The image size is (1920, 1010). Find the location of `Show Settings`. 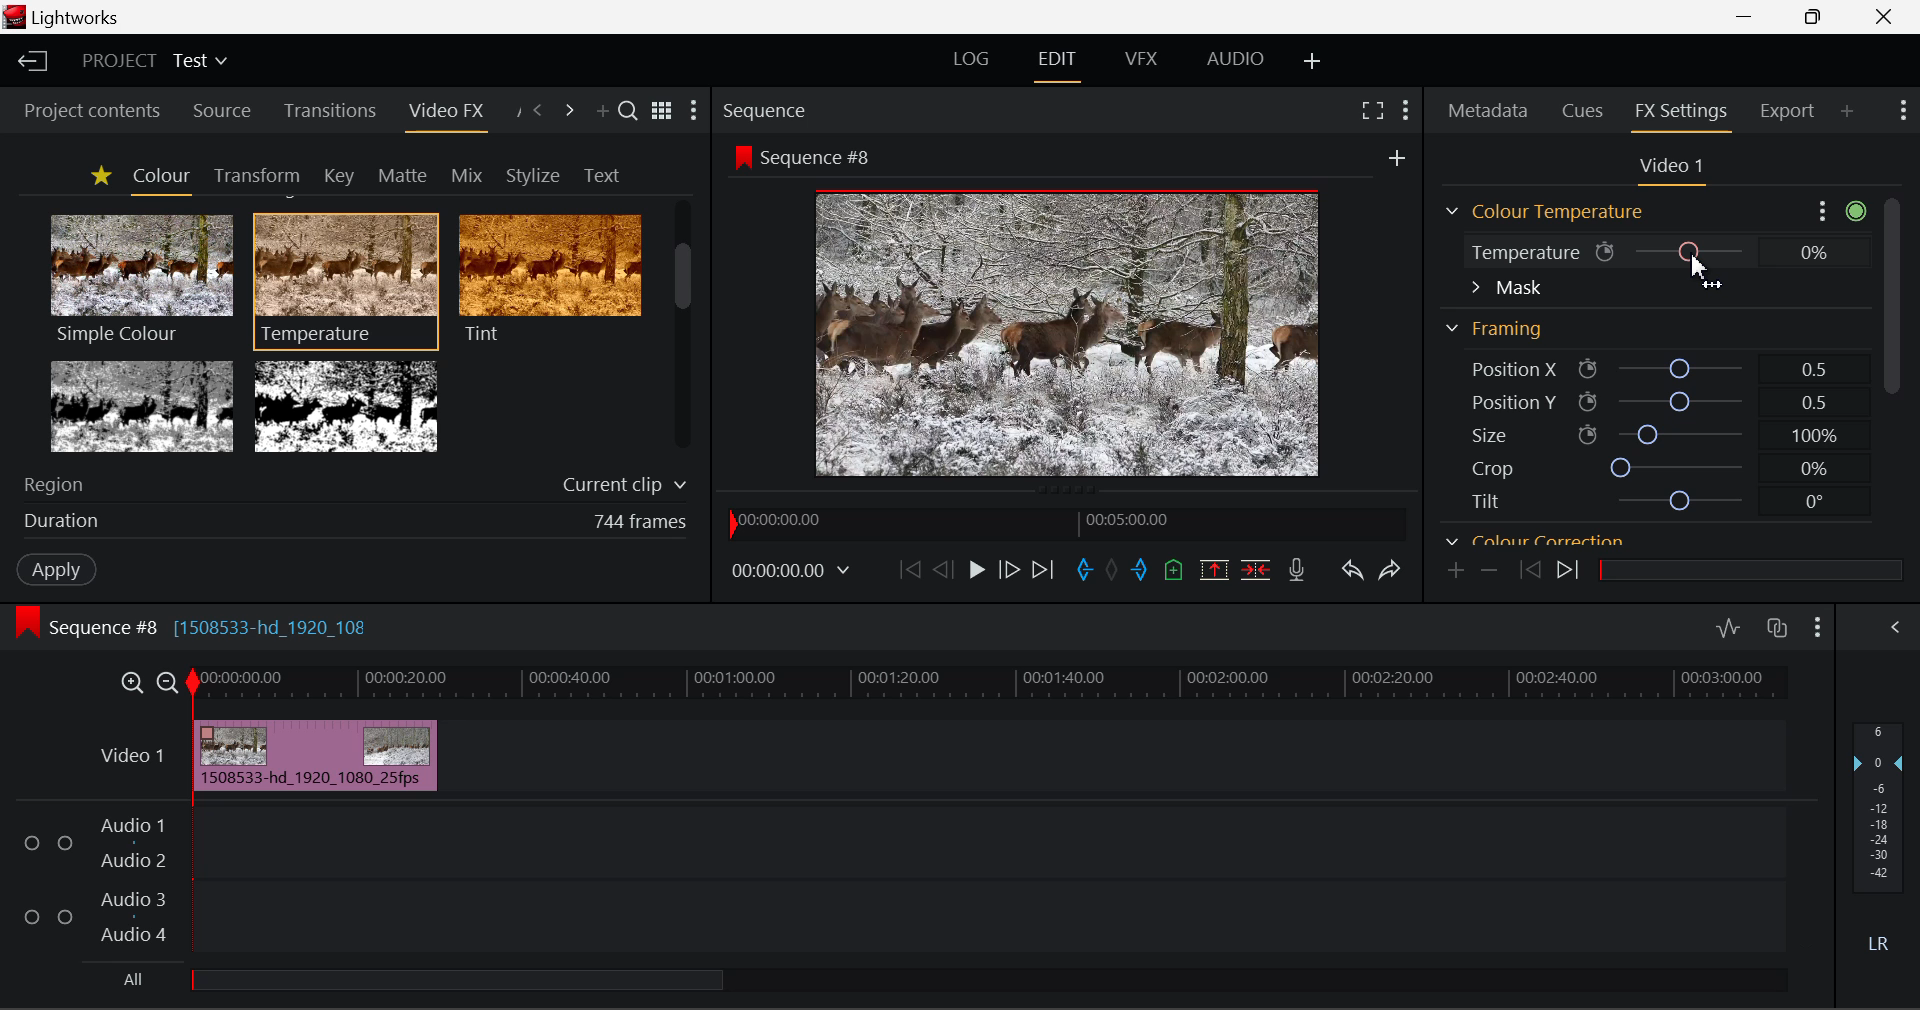

Show Settings is located at coordinates (1404, 112).